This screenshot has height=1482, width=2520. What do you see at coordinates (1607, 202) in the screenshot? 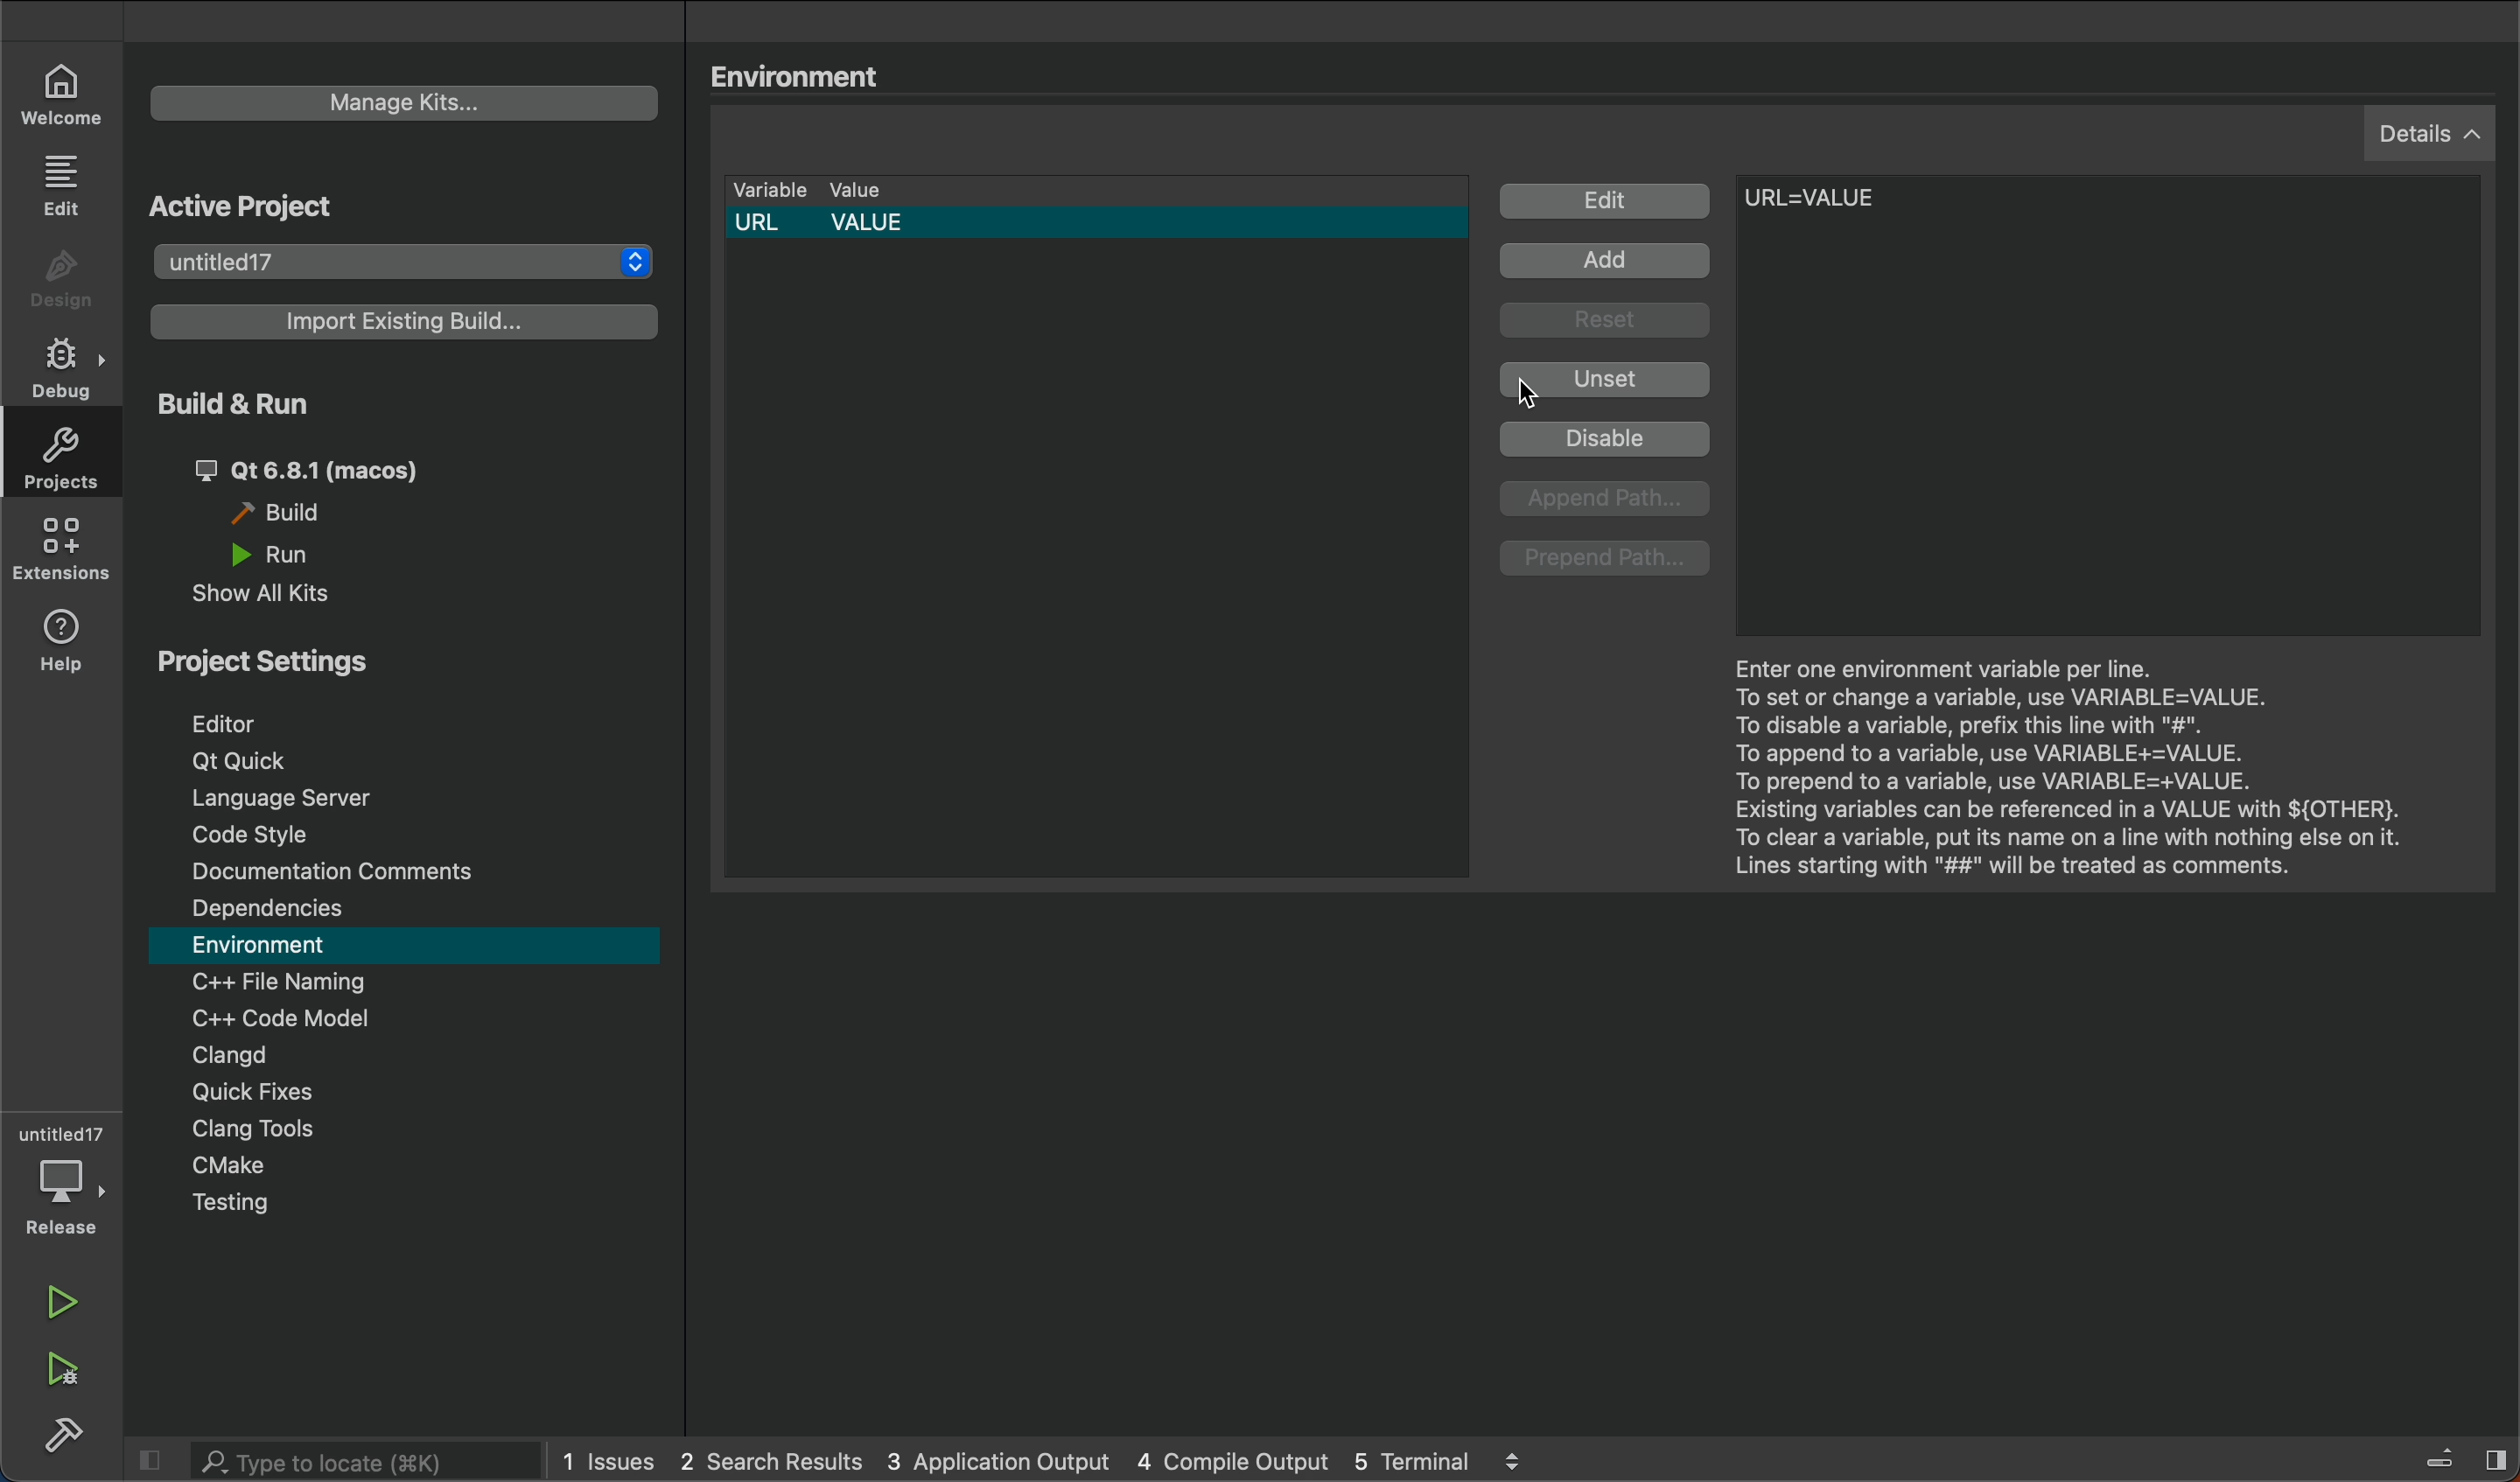
I see `edit` at bounding box center [1607, 202].